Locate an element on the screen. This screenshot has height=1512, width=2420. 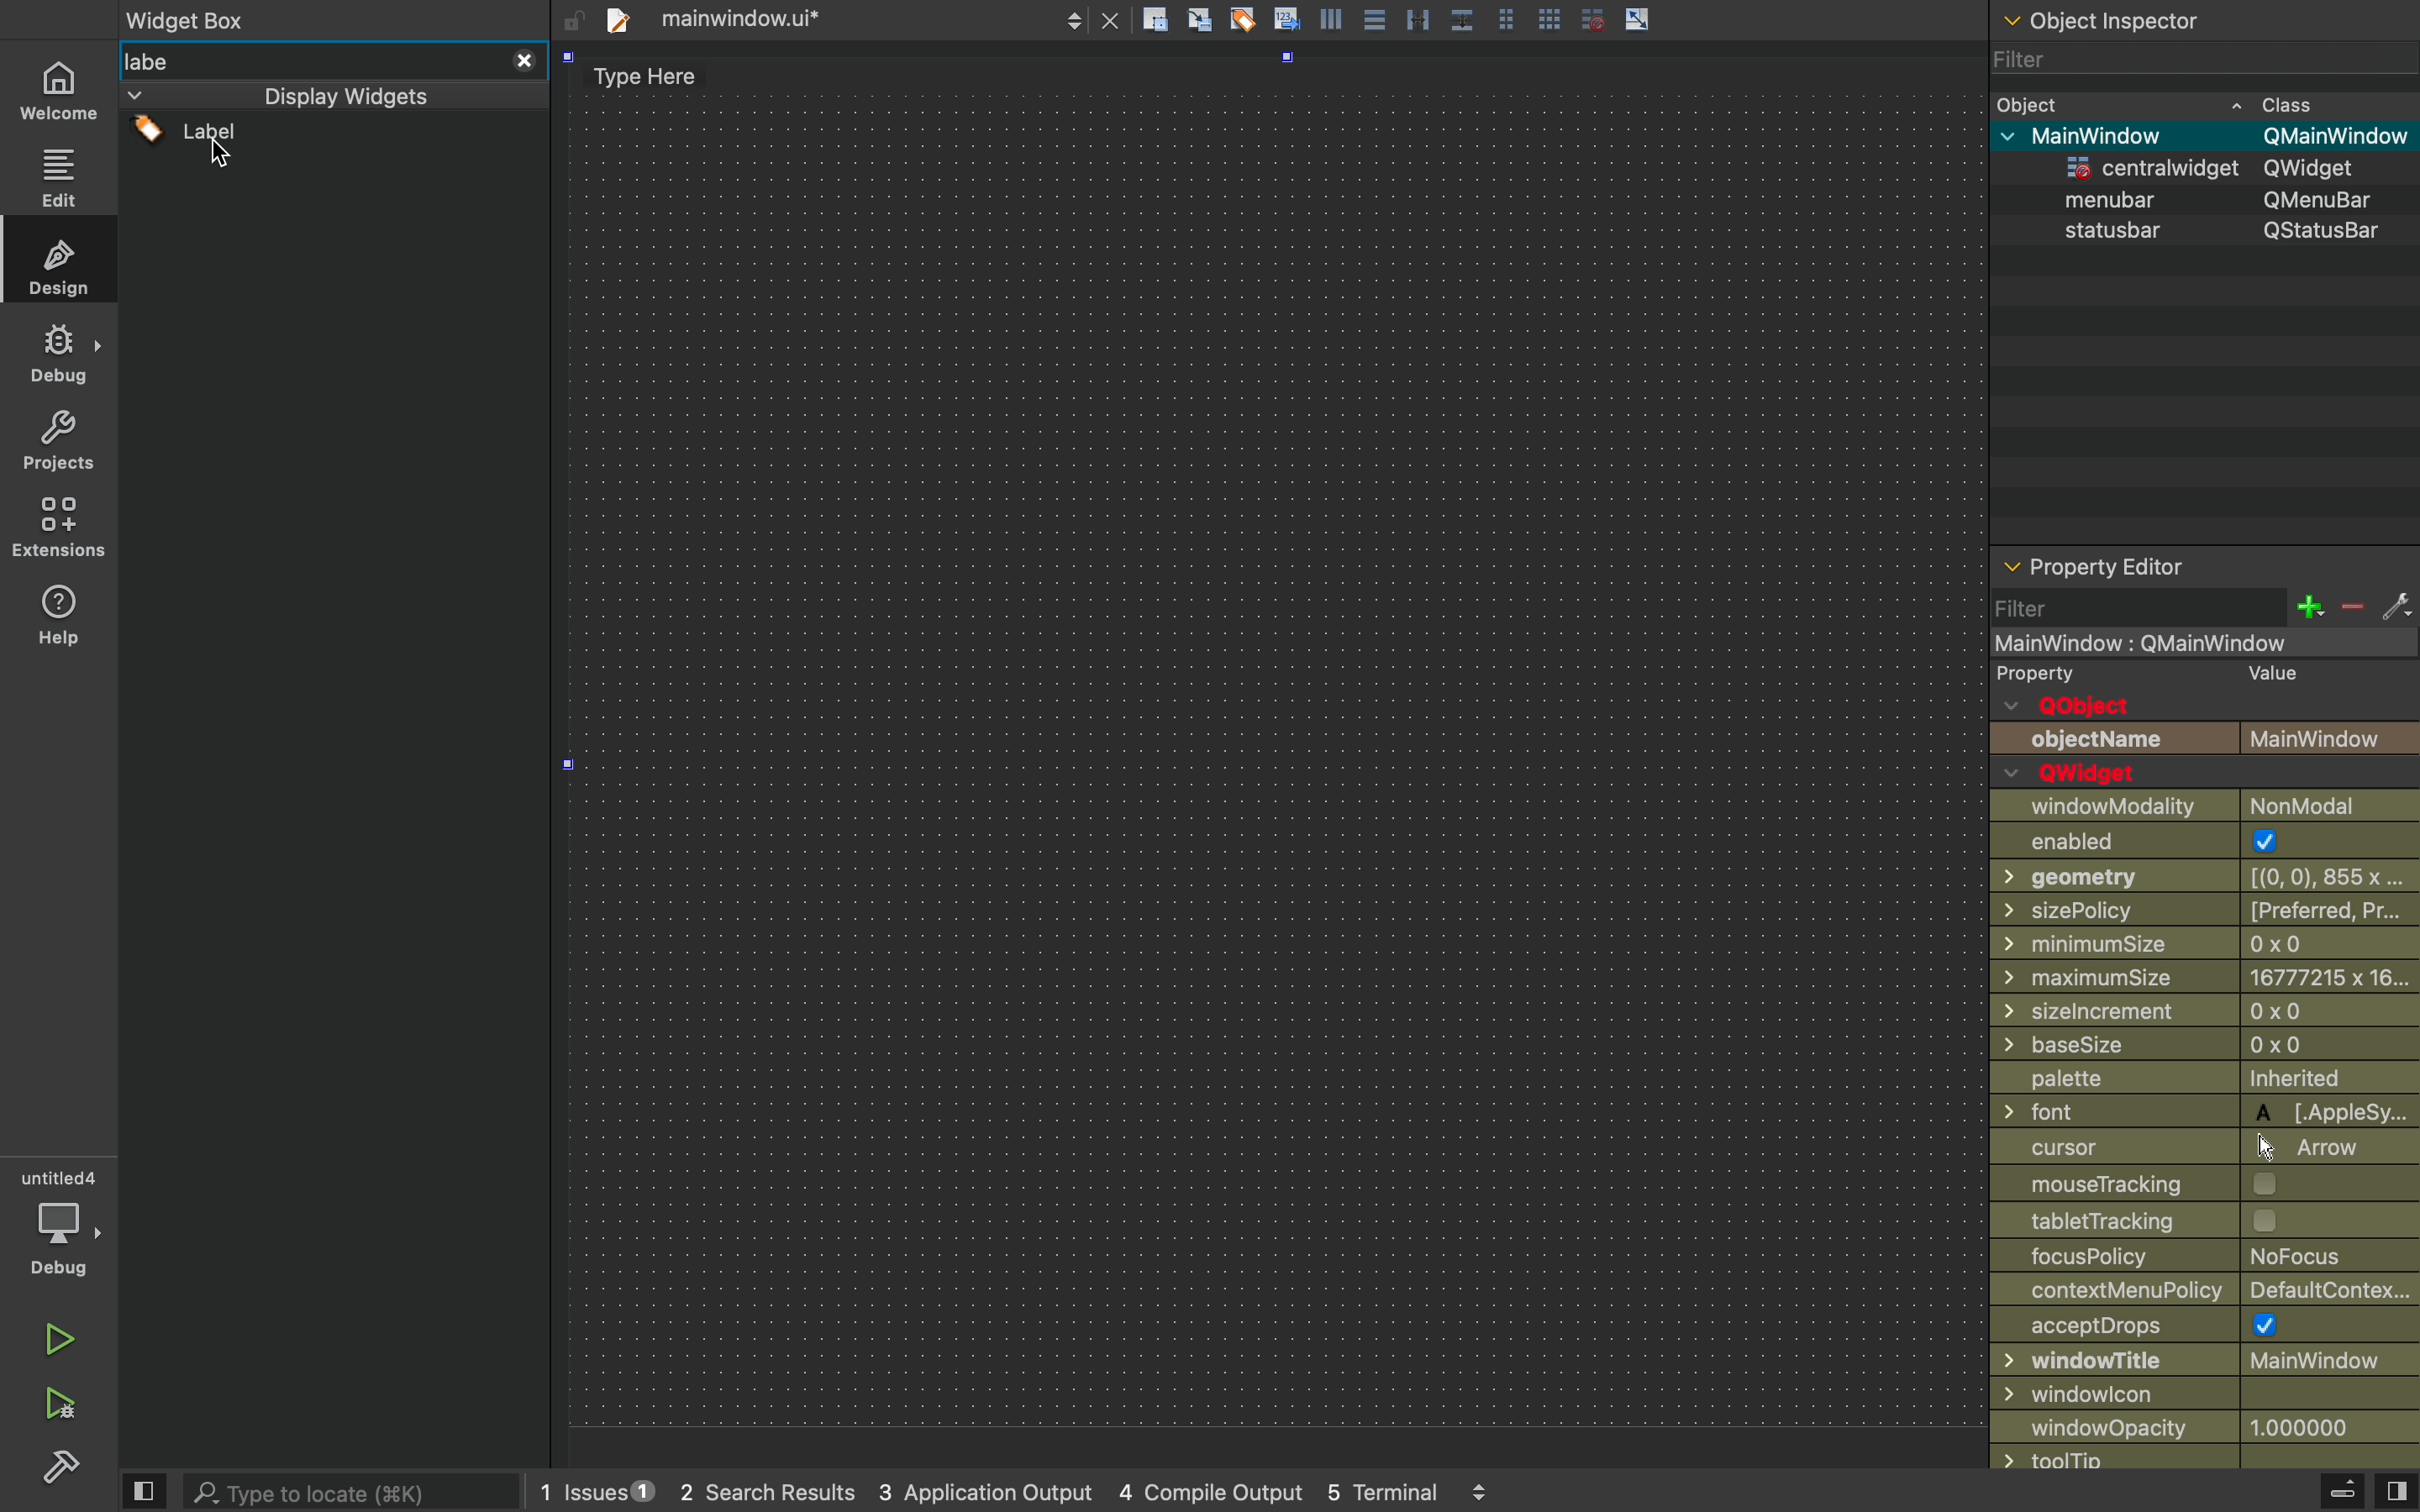
debug is located at coordinates (58, 355).